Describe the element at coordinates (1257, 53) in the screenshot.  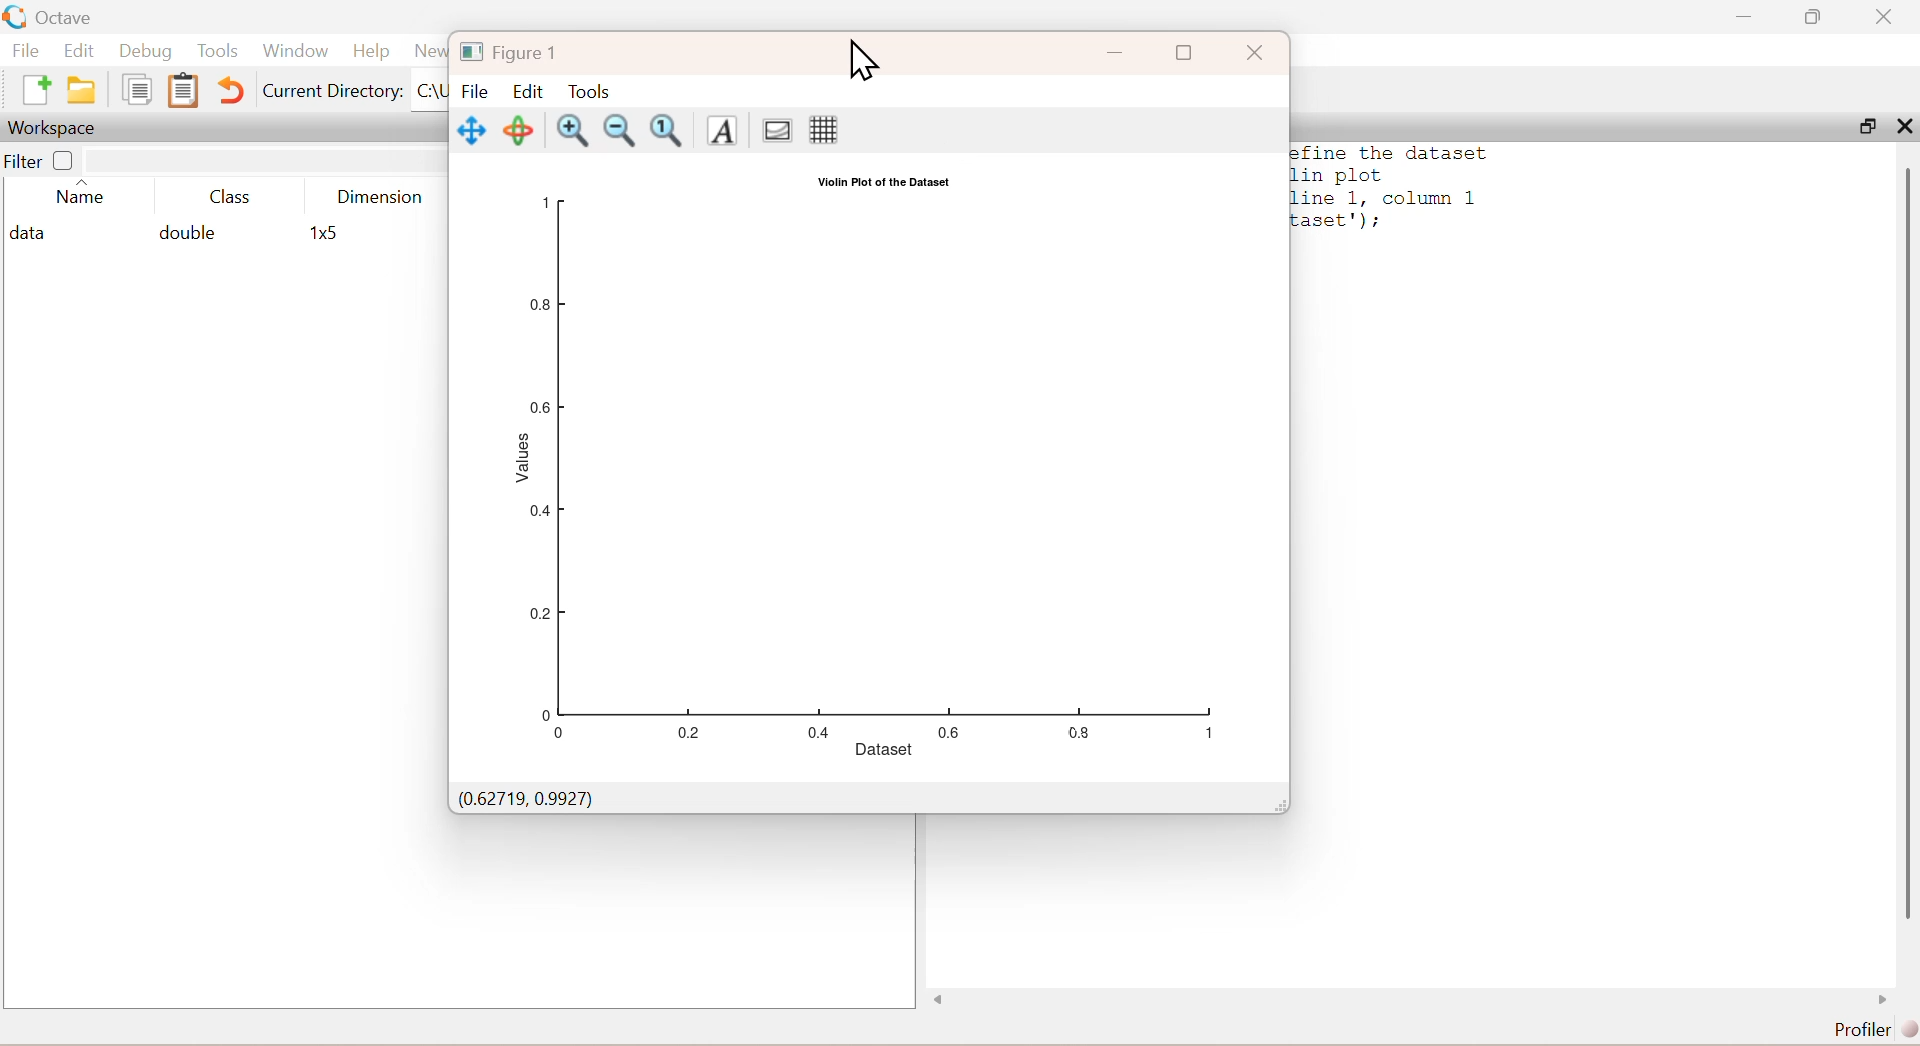
I see `Close ` at that location.